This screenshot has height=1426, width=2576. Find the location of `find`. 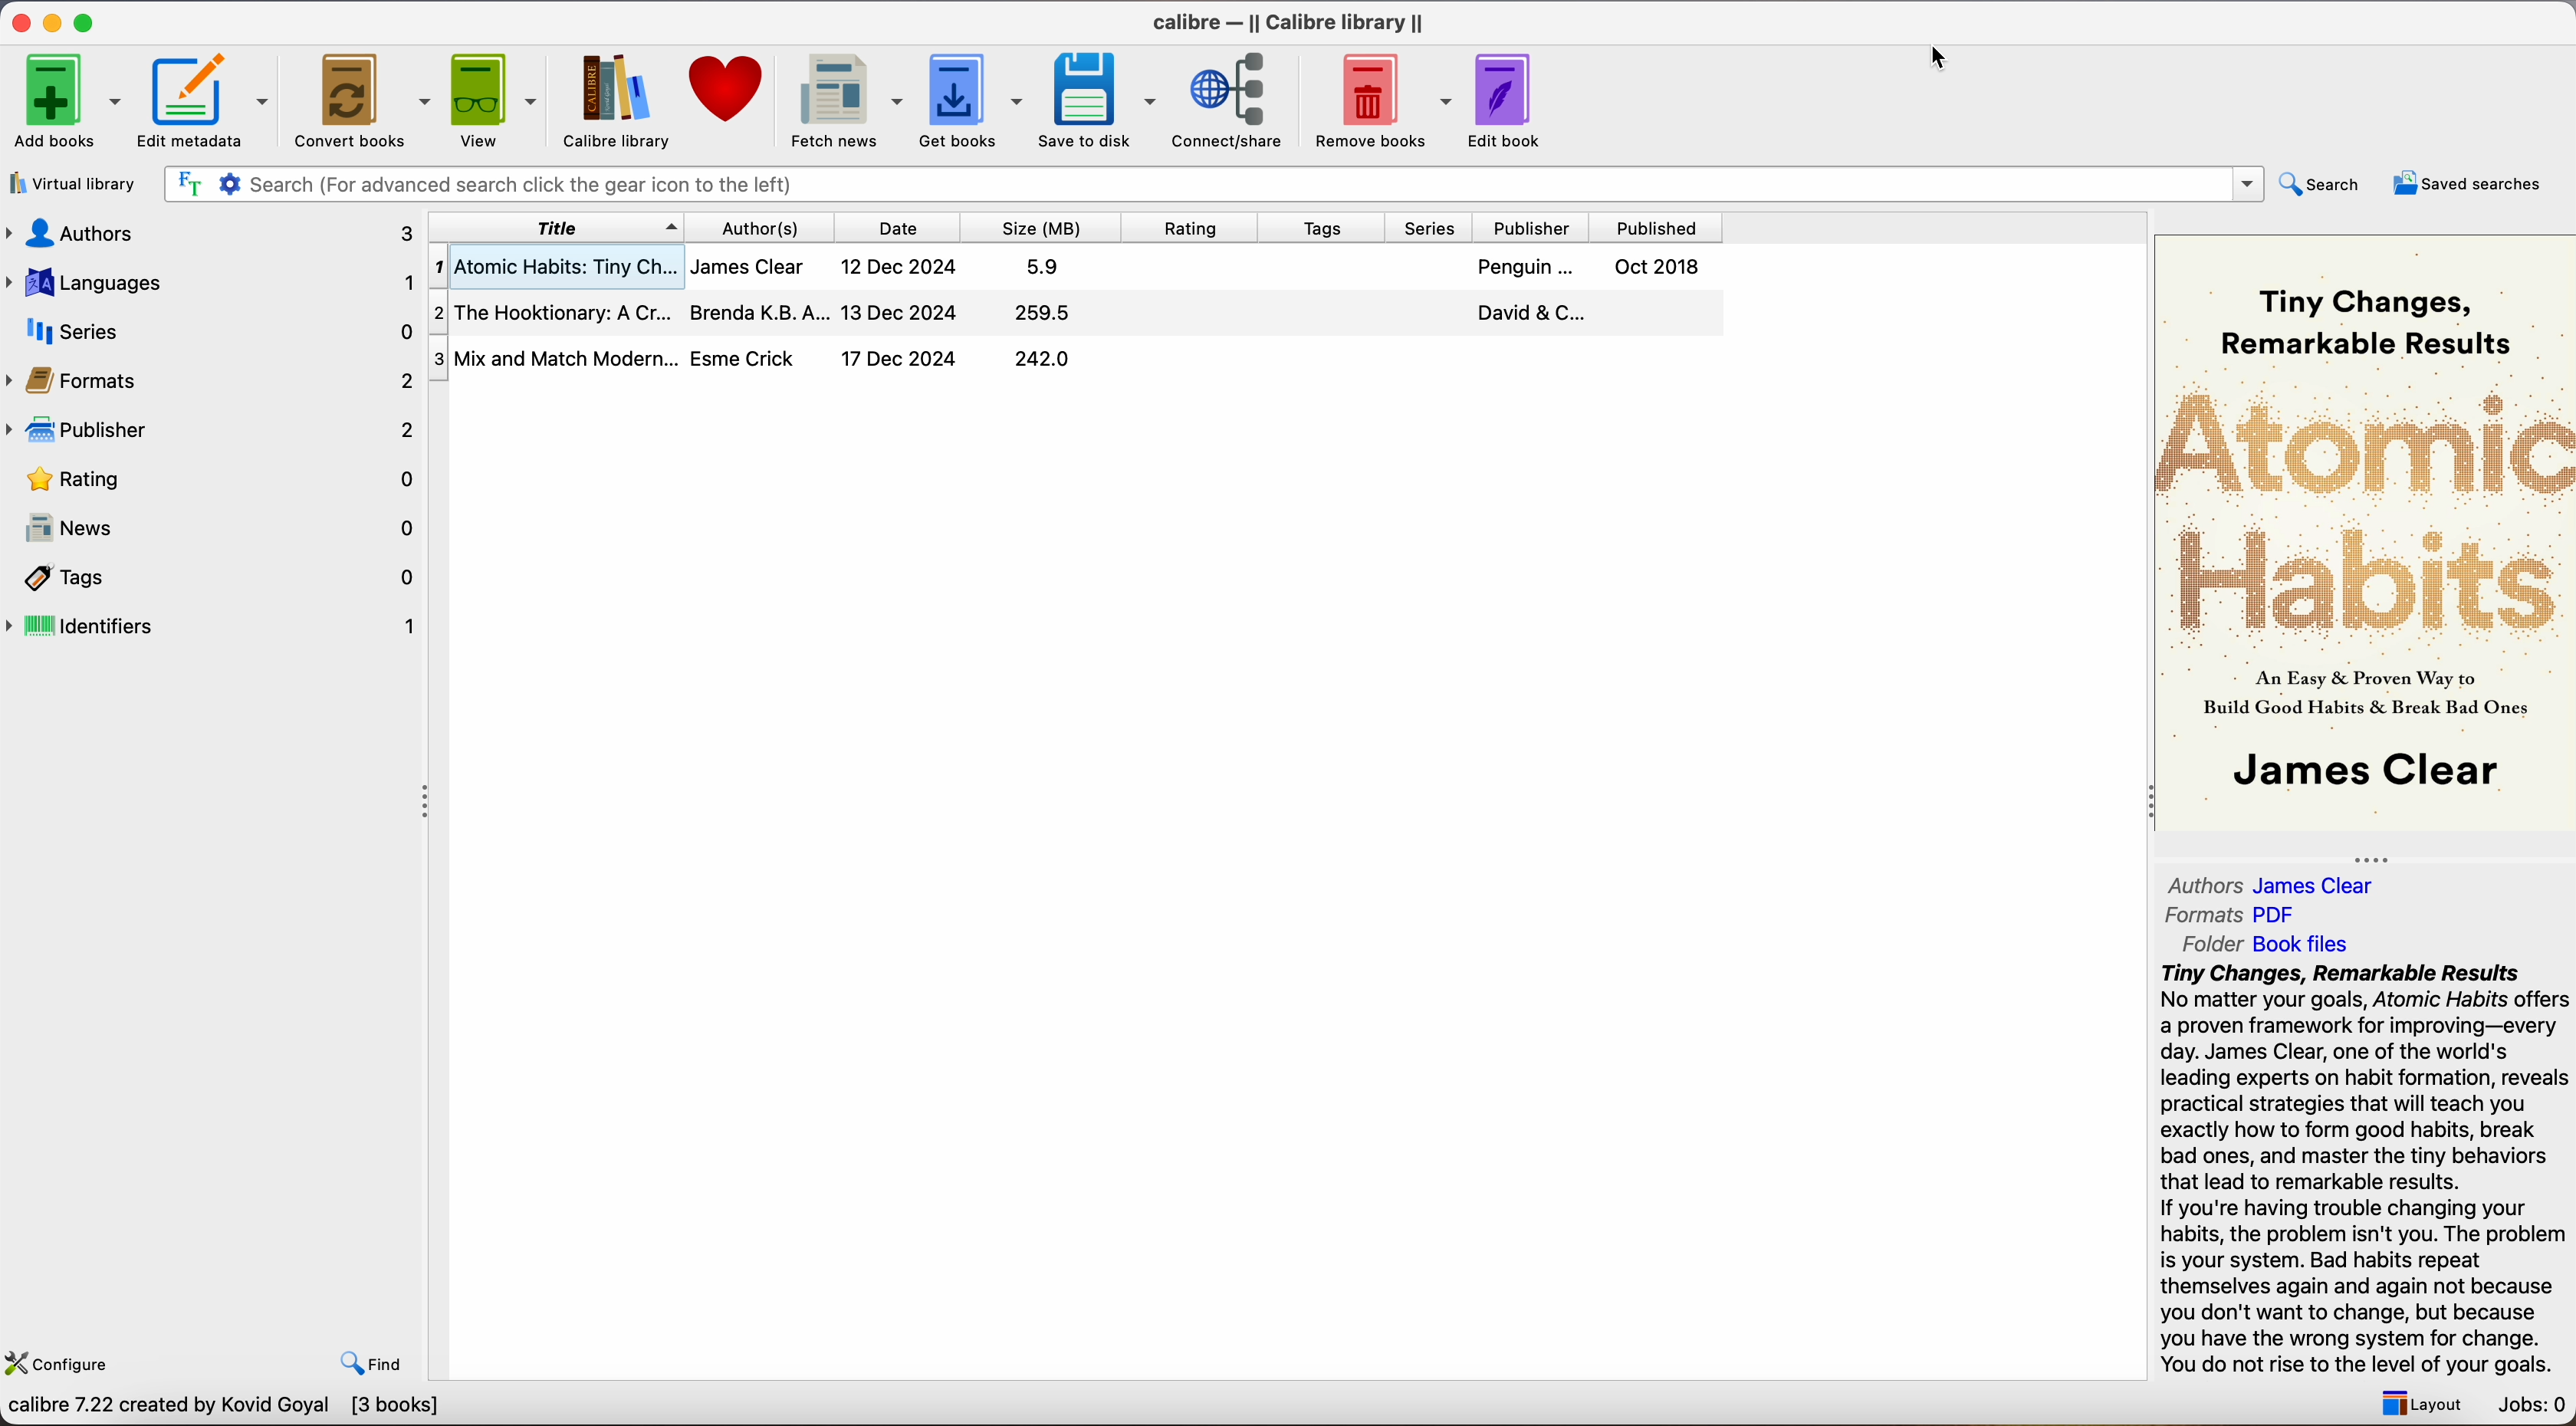

find is located at coordinates (372, 1363).